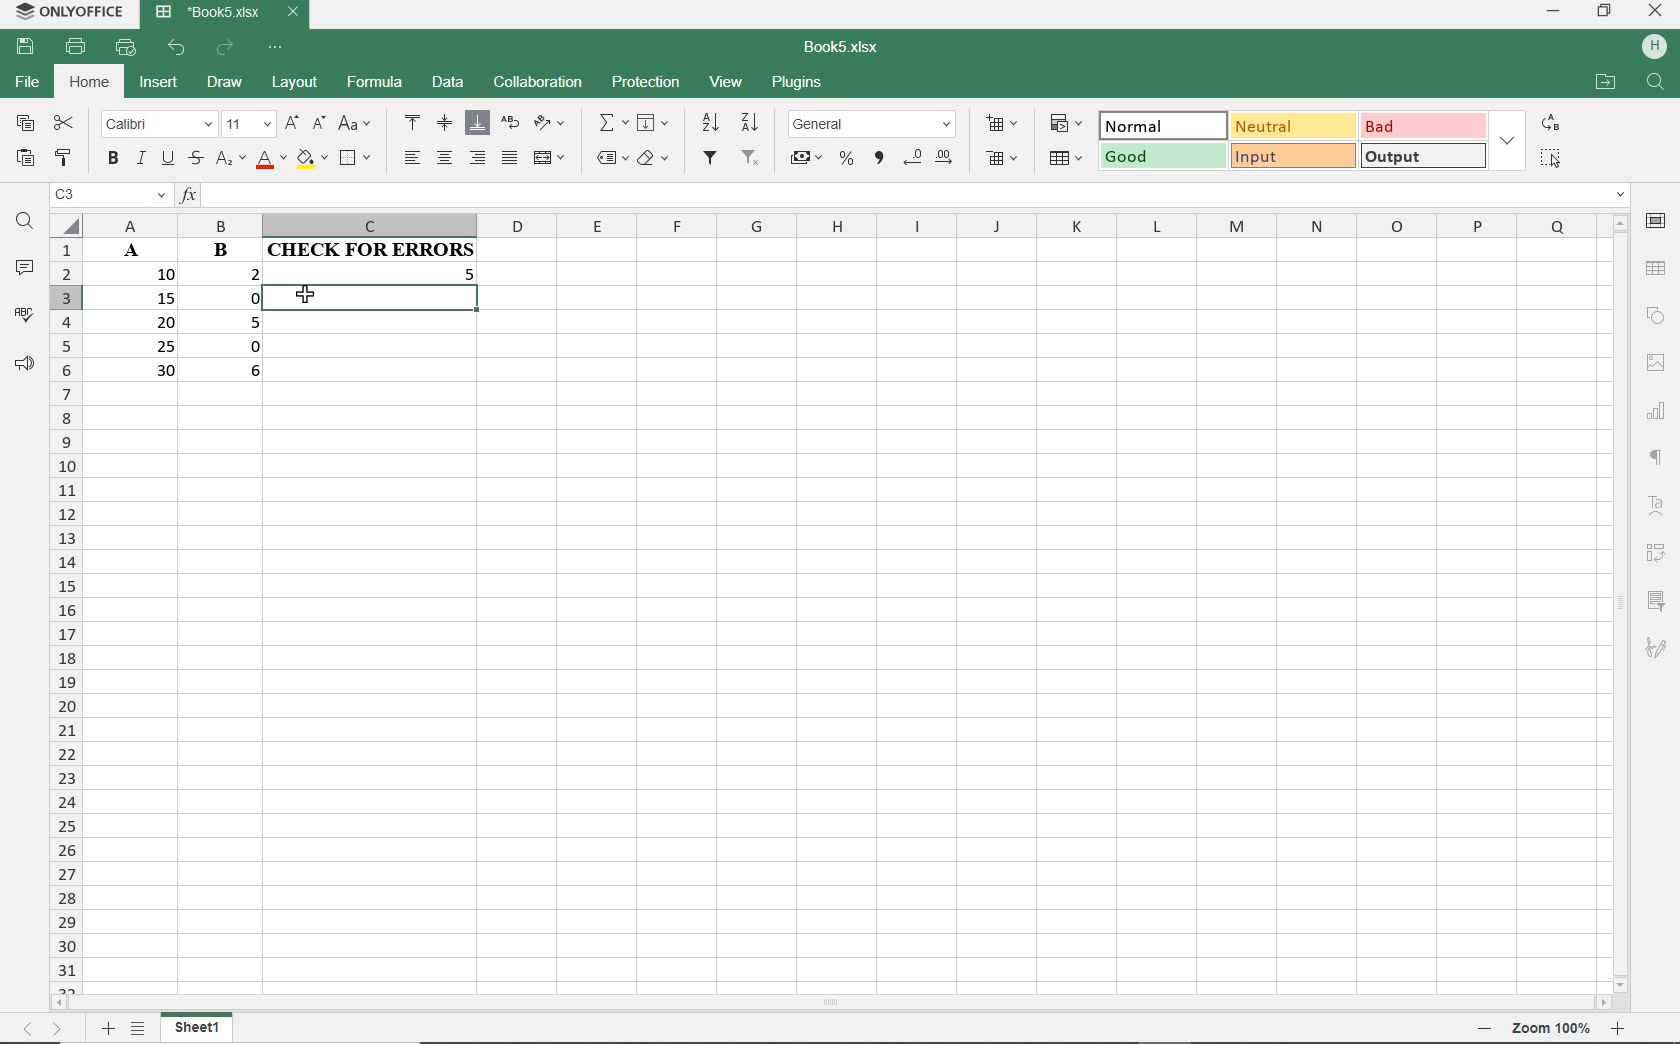  Describe the element at coordinates (840, 226) in the screenshot. I see `COLUMNS` at that location.